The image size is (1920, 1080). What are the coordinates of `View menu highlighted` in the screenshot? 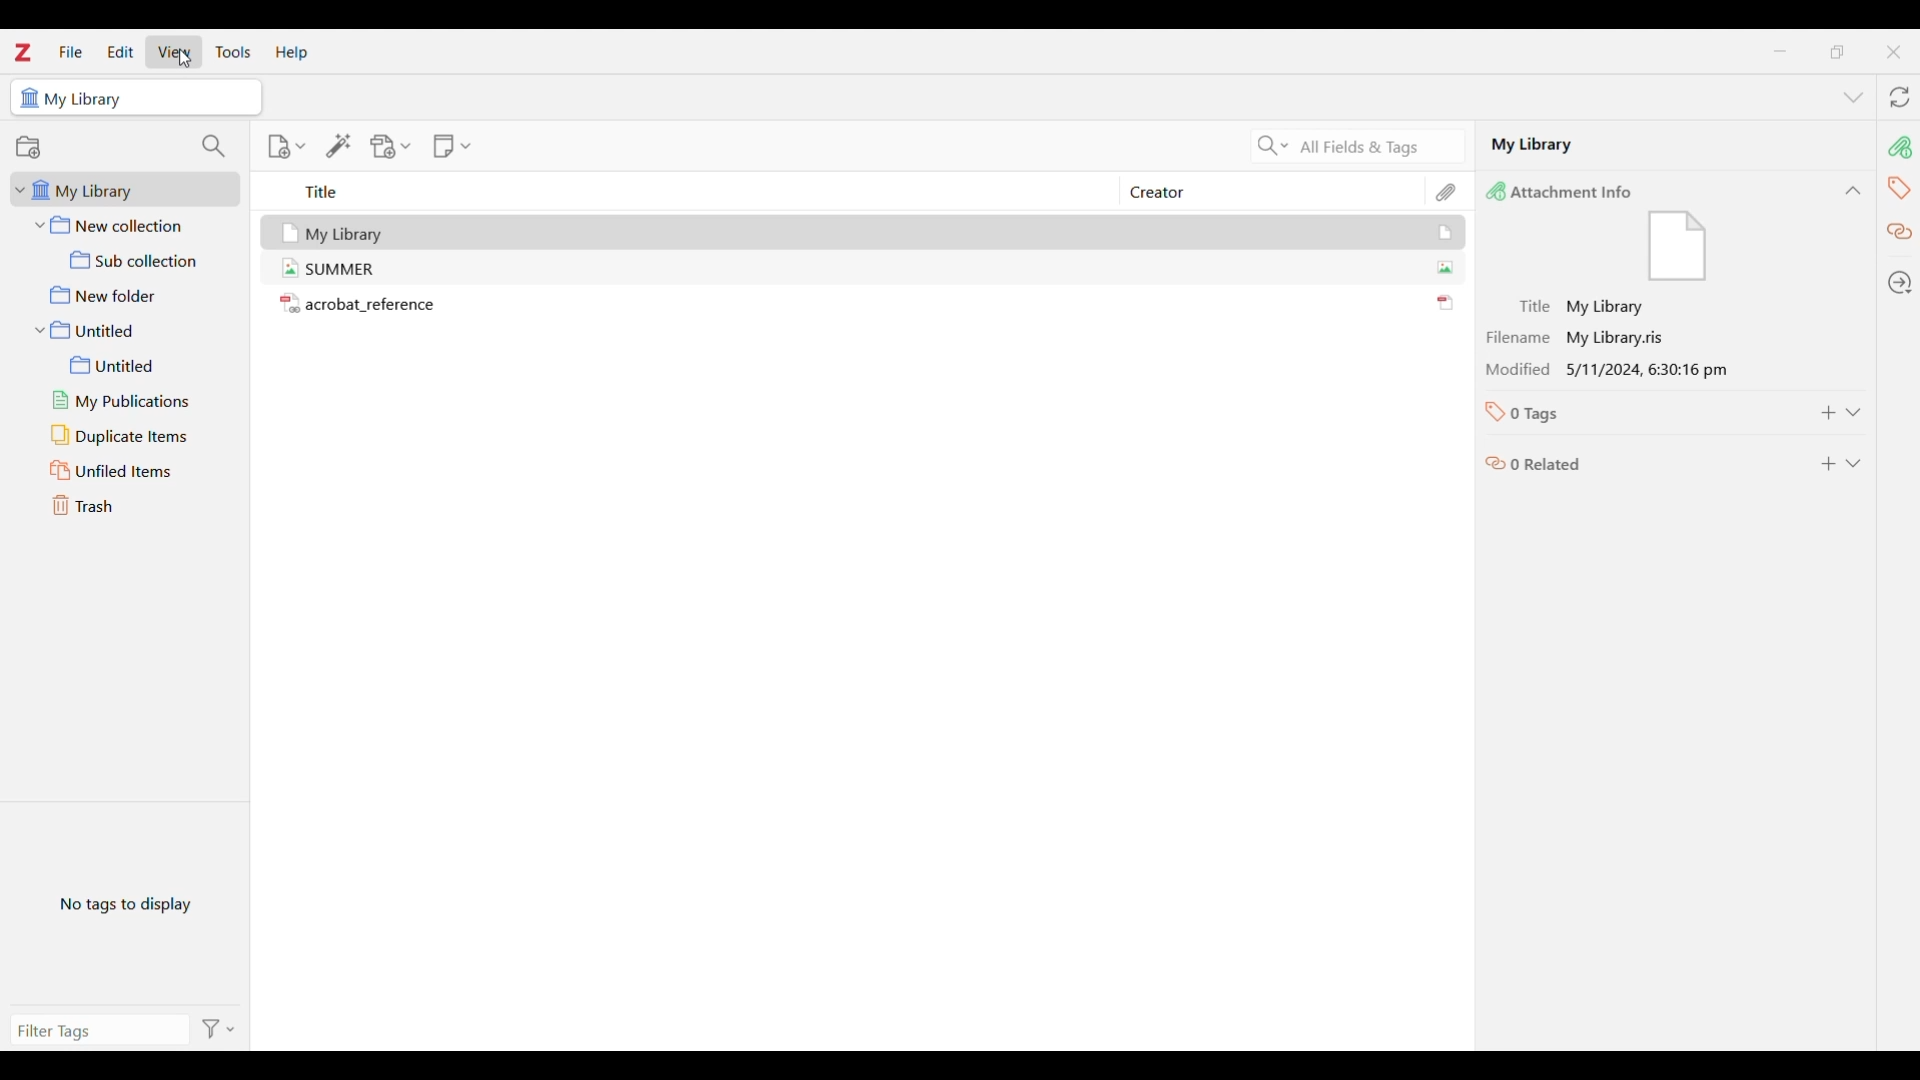 It's located at (175, 51).